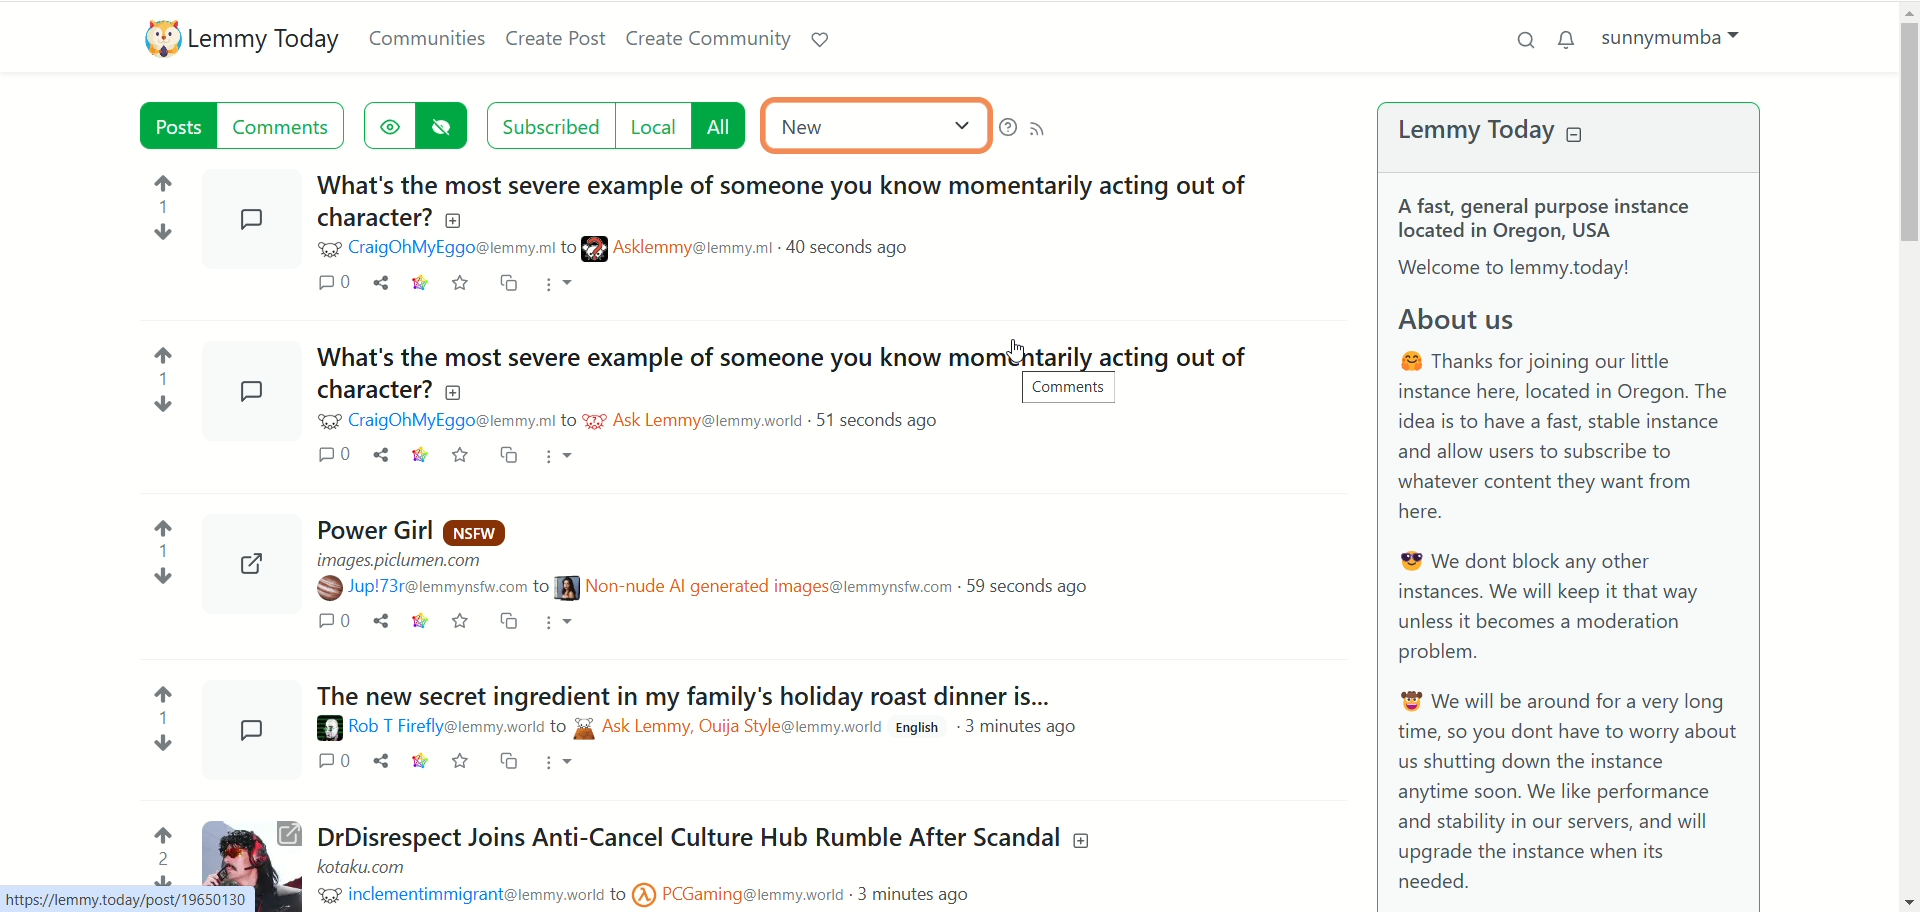  Describe the element at coordinates (1667, 35) in the screenshot. I see `sunnymumba(account)` at that location.